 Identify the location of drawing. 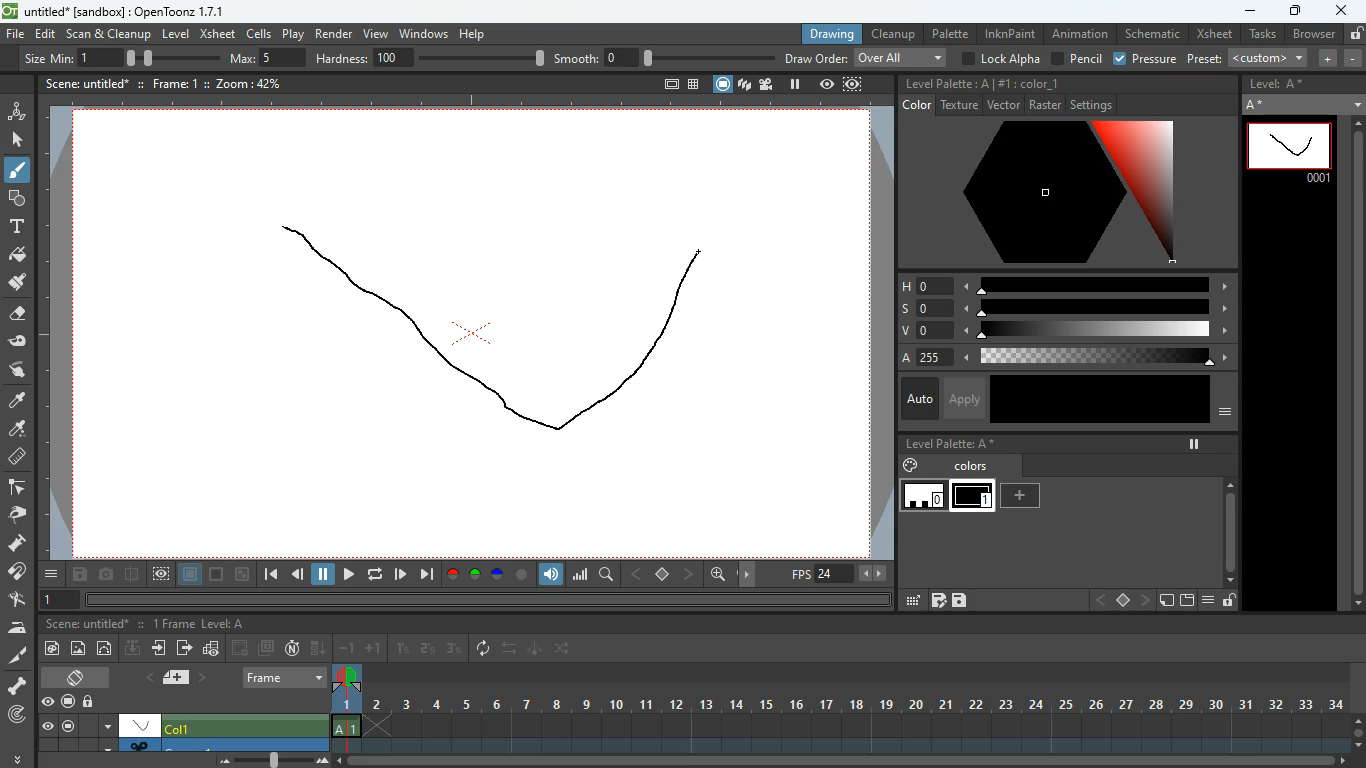
(826, 34).